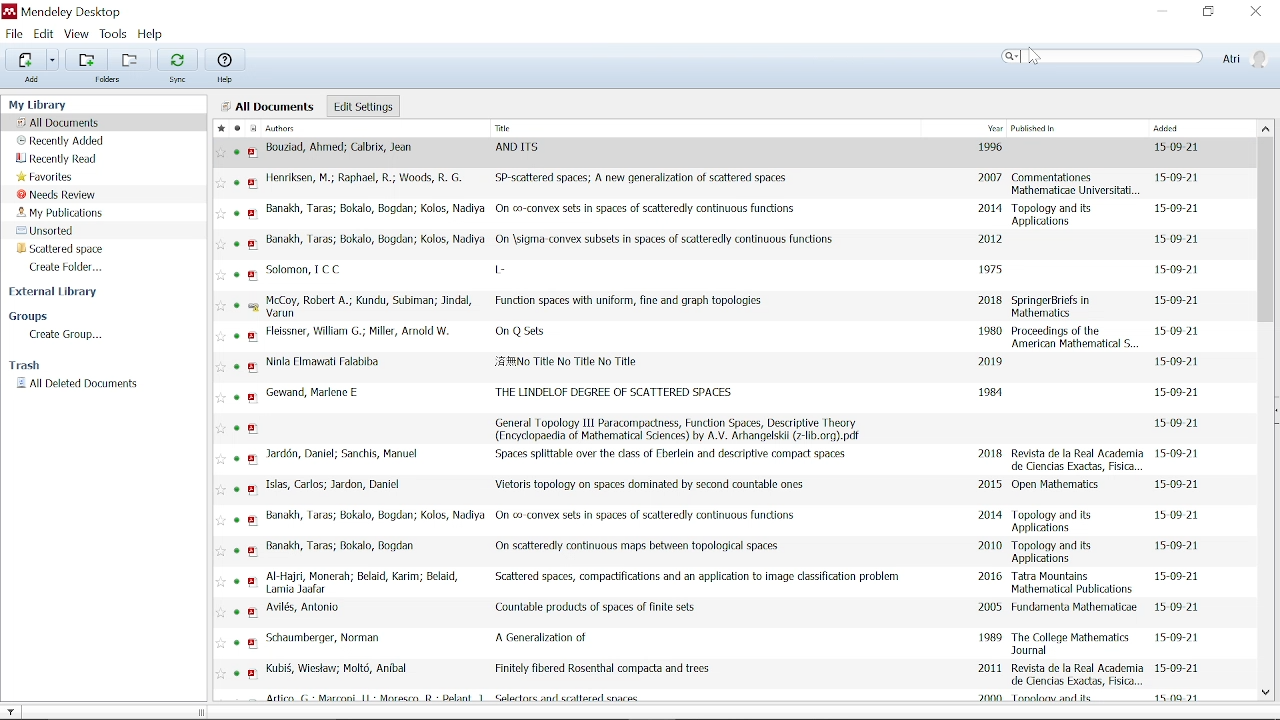 The height and width of the screenshot is (720, 1280). I want to click on Tools, so click(115, 34).